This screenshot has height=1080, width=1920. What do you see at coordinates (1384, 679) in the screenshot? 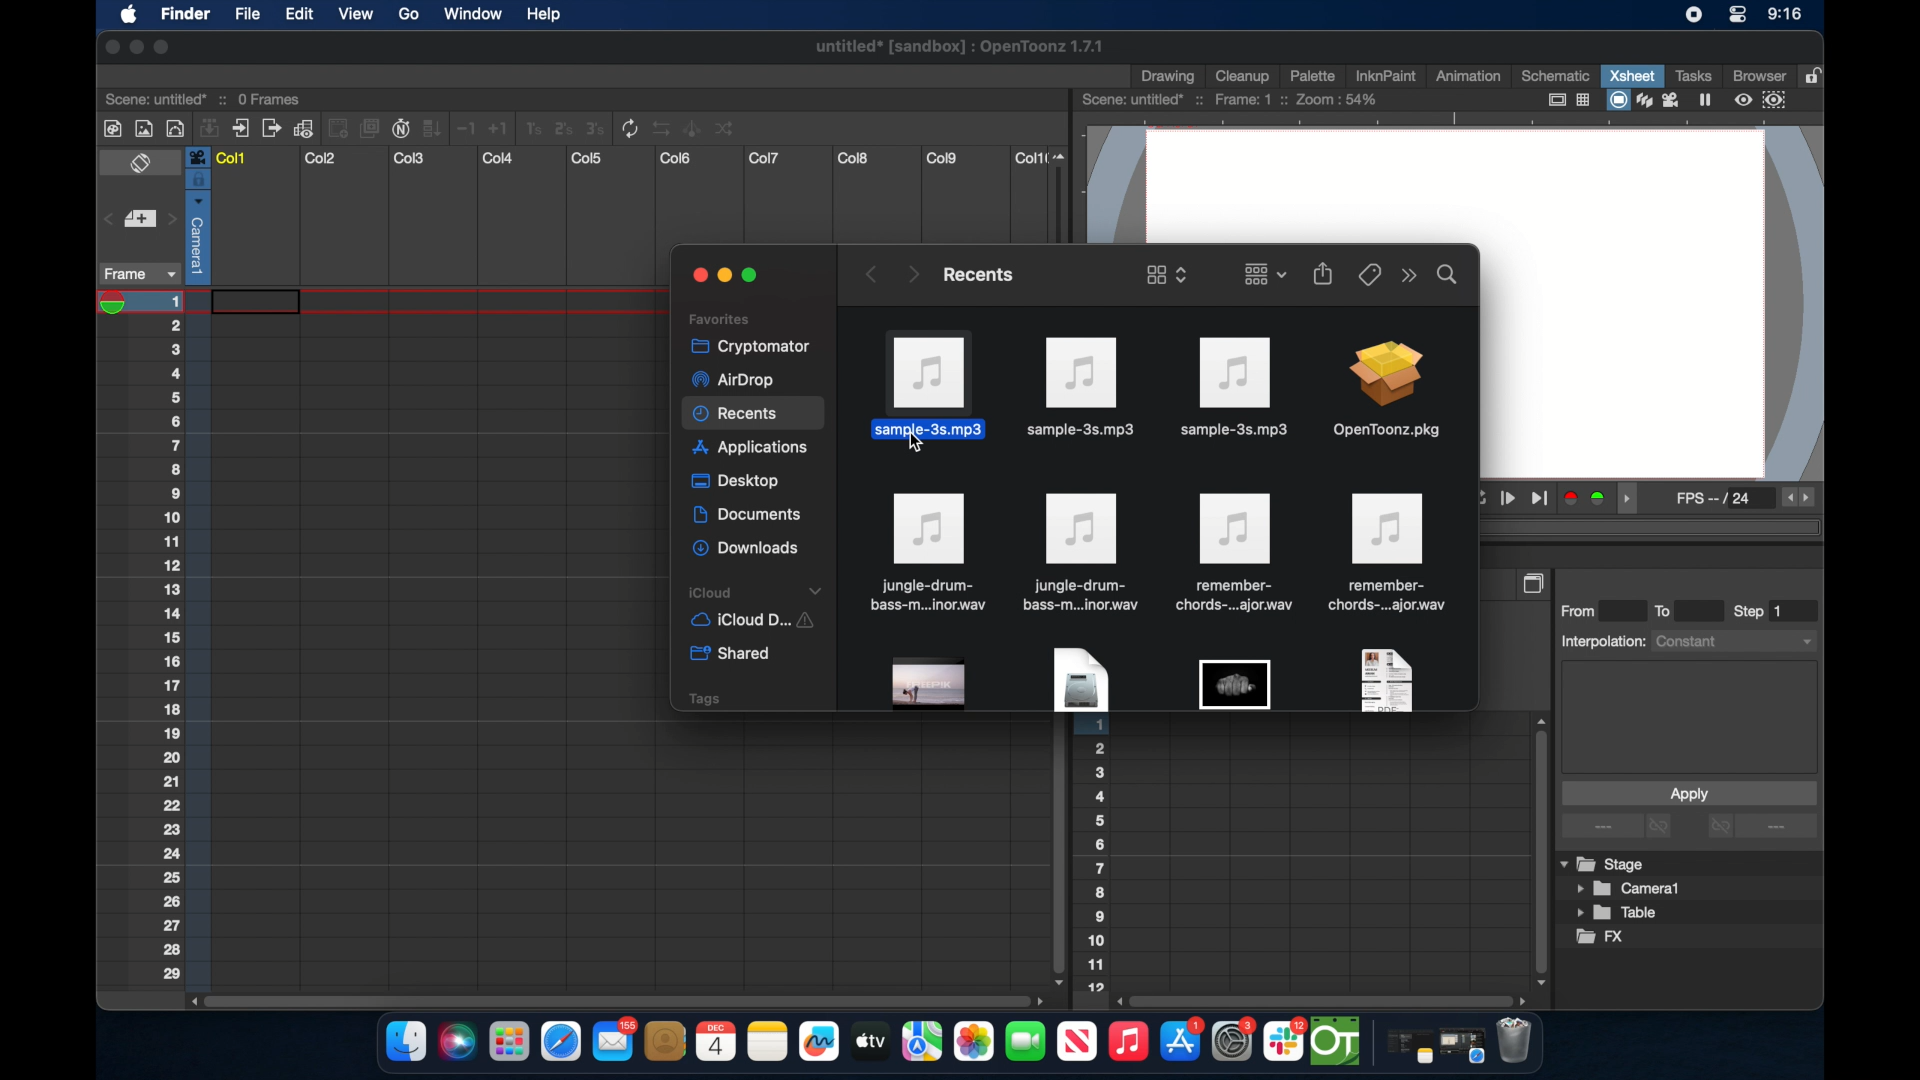
I see `obscure icon` at bounding box center [1384, 679].